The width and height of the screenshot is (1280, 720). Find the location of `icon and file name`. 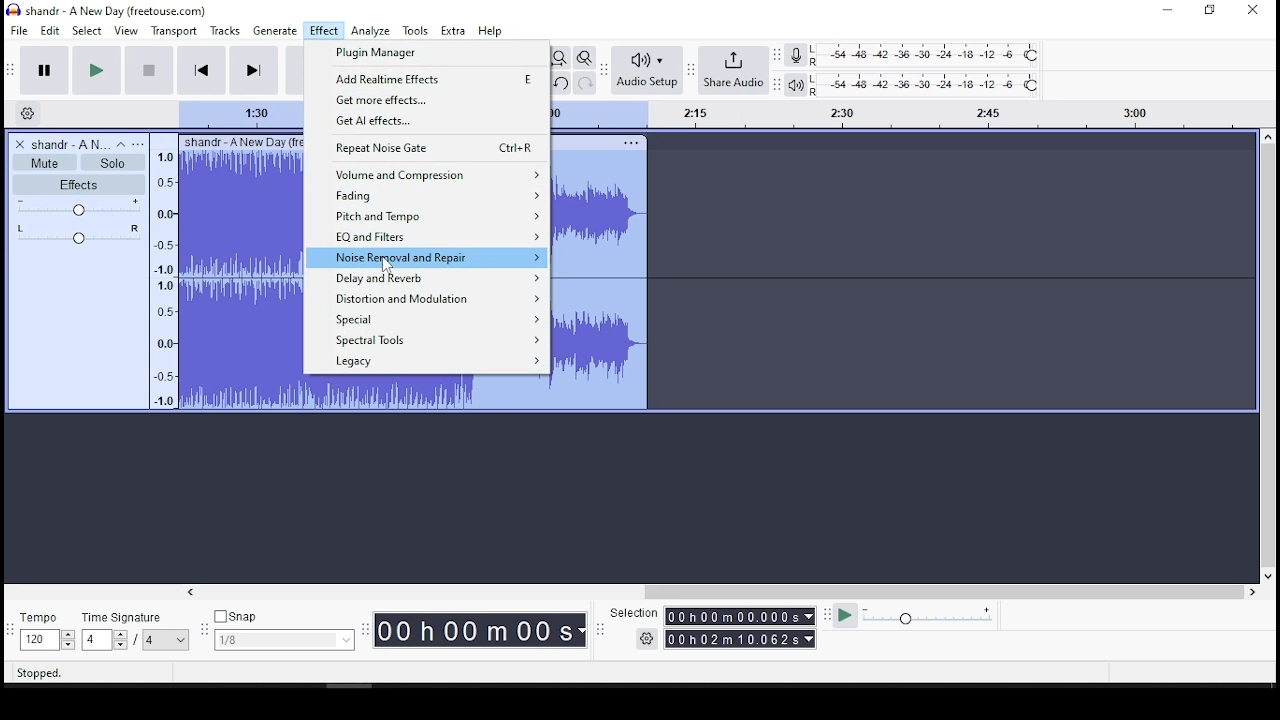

icon and file name is located at coordinates (109, 12).